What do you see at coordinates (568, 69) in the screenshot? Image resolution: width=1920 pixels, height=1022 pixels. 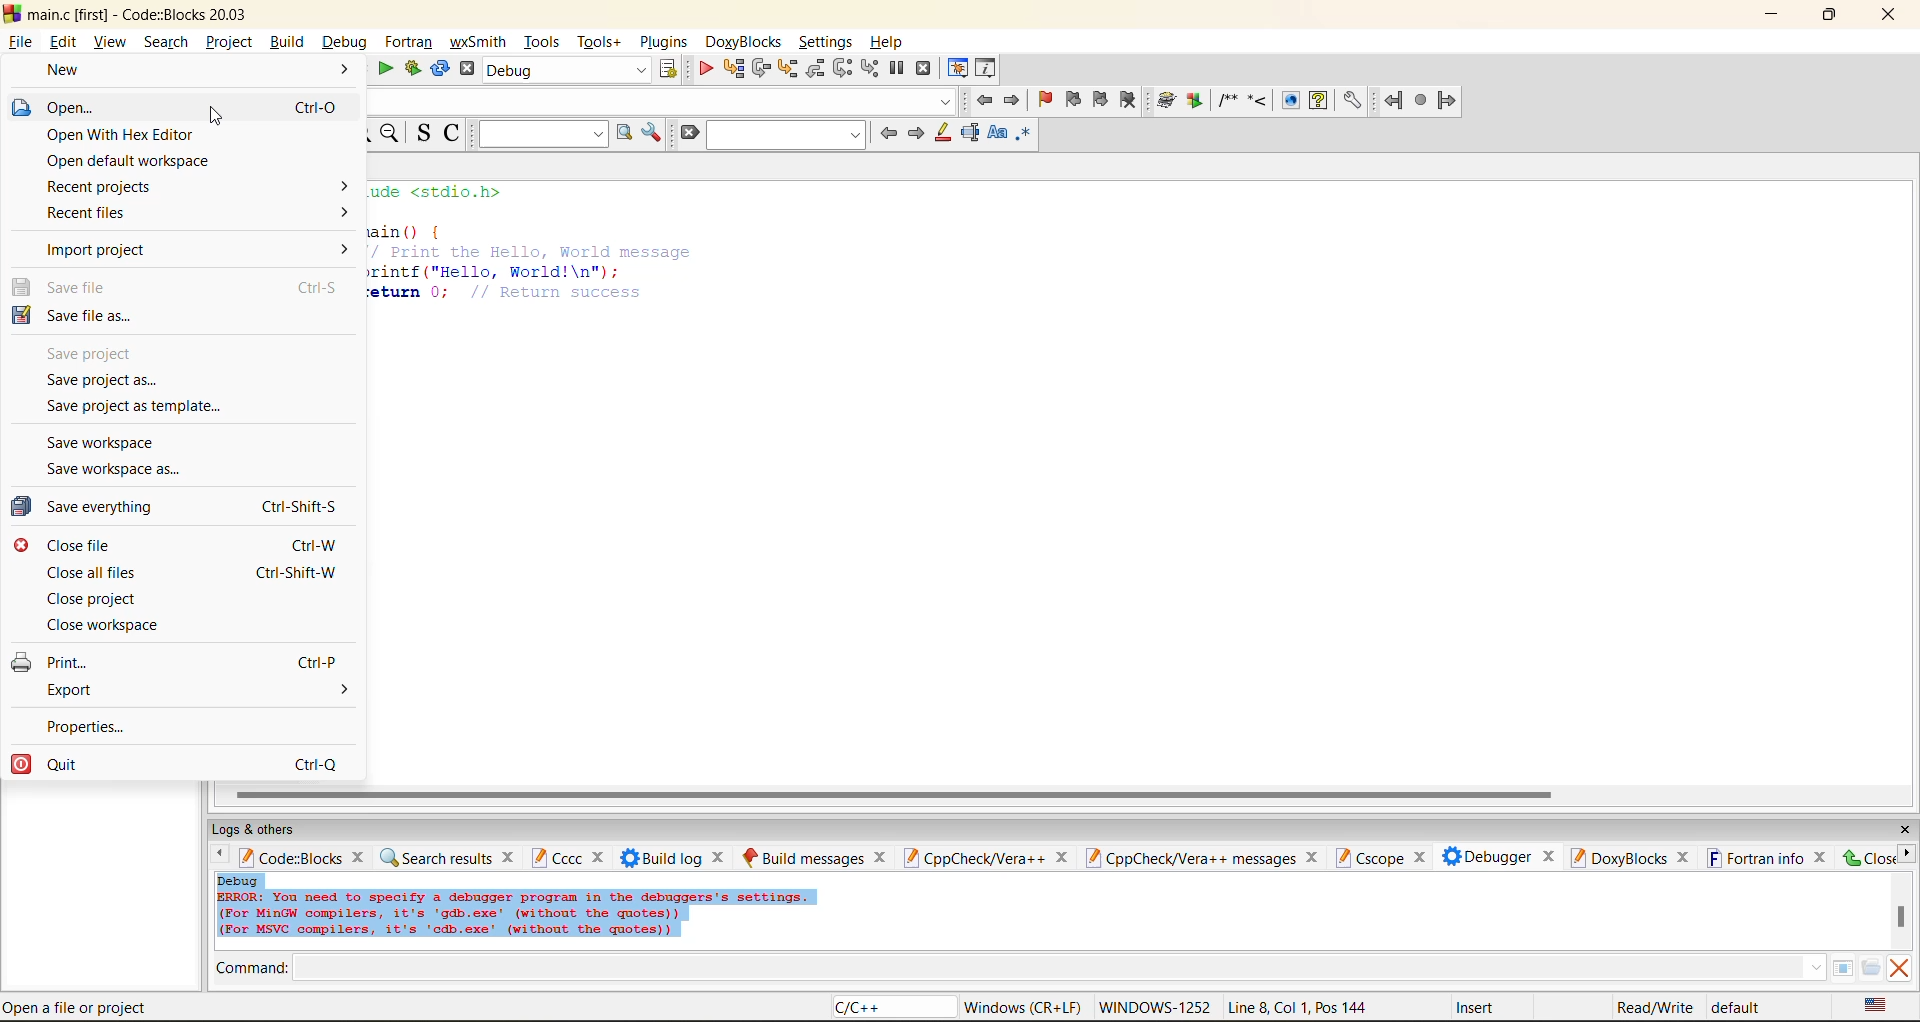 I see `build target` at bounding box center [568, 69].